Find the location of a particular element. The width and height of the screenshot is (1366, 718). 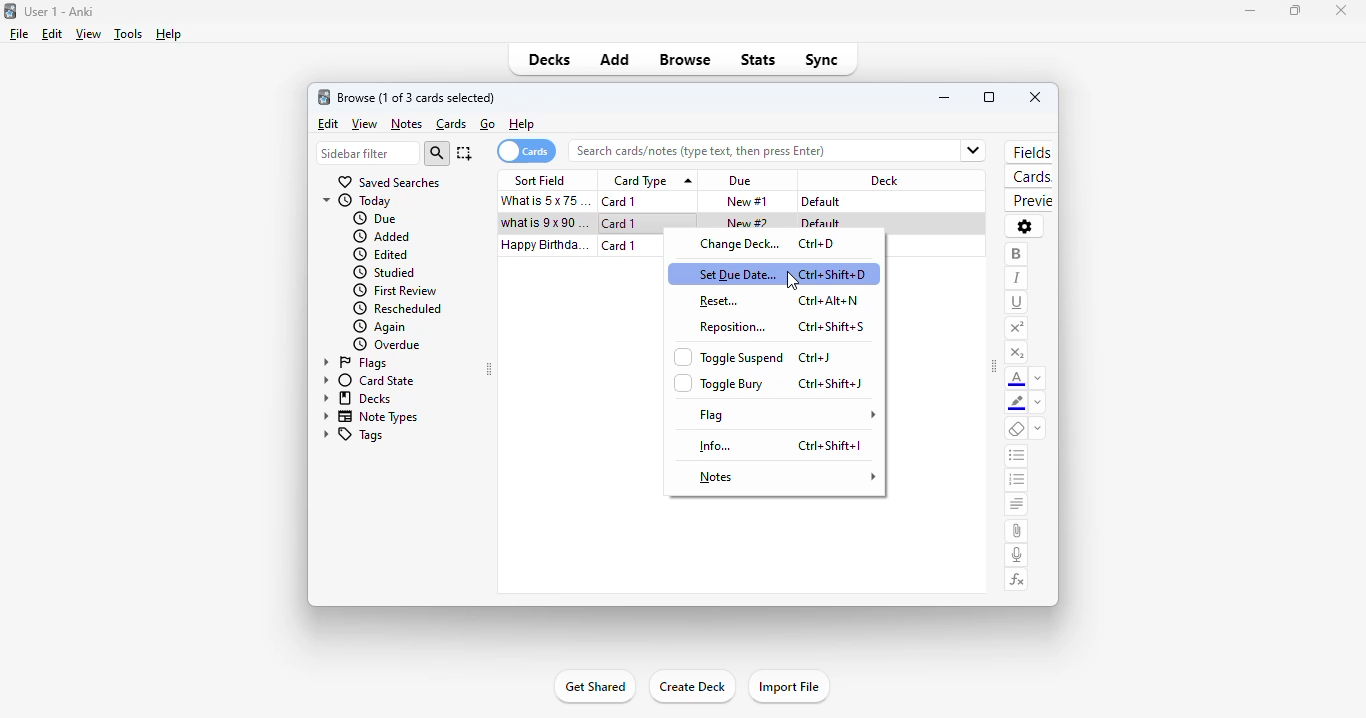

card 1 is located at coordinates (619, 246).